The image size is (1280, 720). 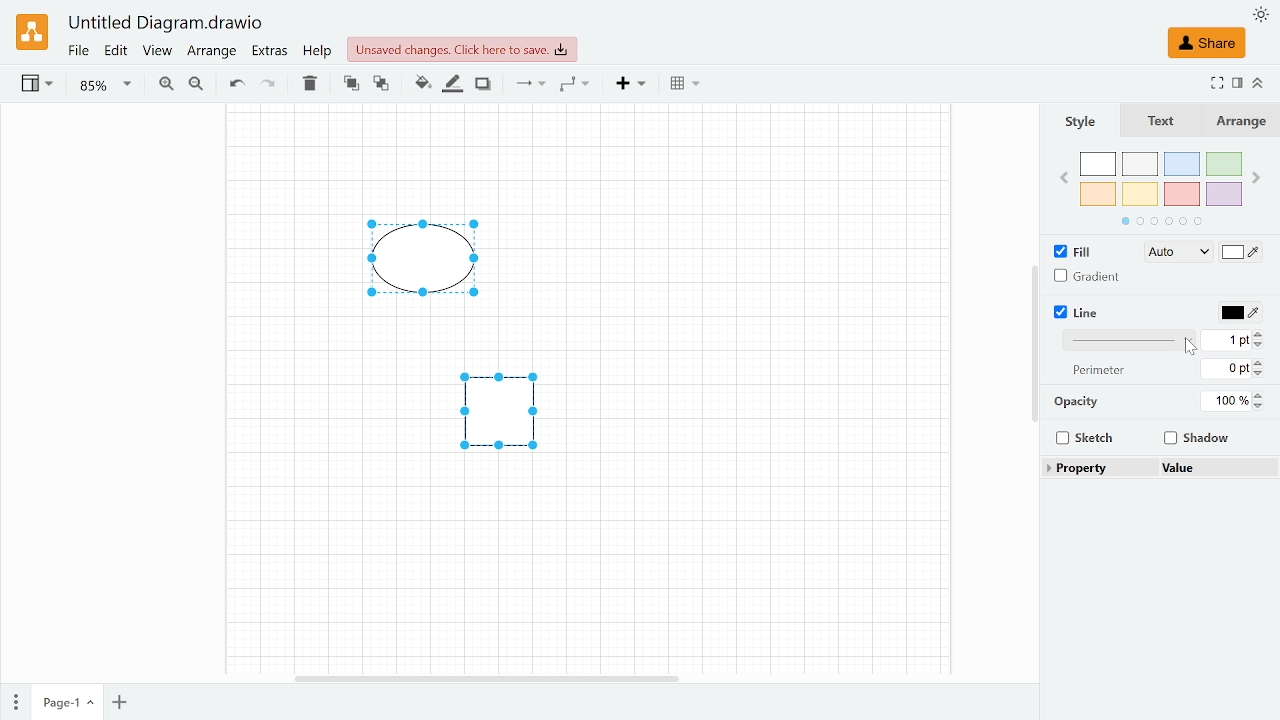 What do you see at coordinates (1079, 122) in the screenshot?
I see `Style` at bounding box center [1079, 122].